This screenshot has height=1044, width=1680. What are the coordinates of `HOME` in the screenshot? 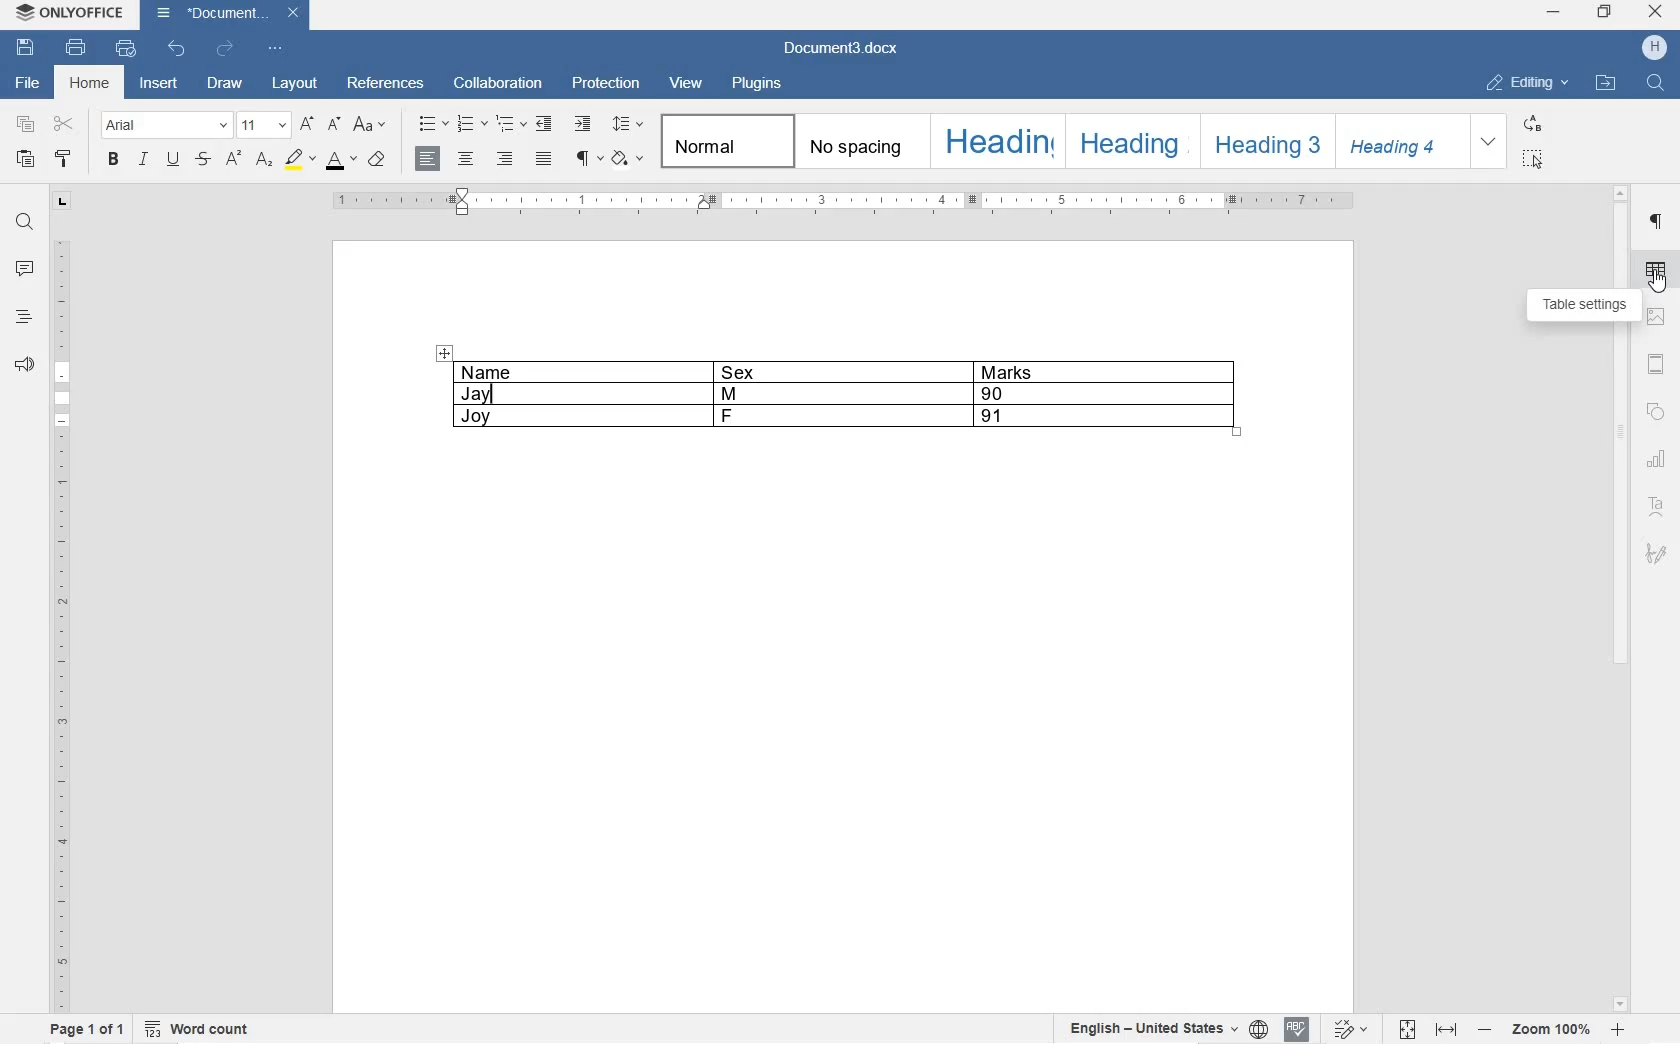 It's located at (92, 84).